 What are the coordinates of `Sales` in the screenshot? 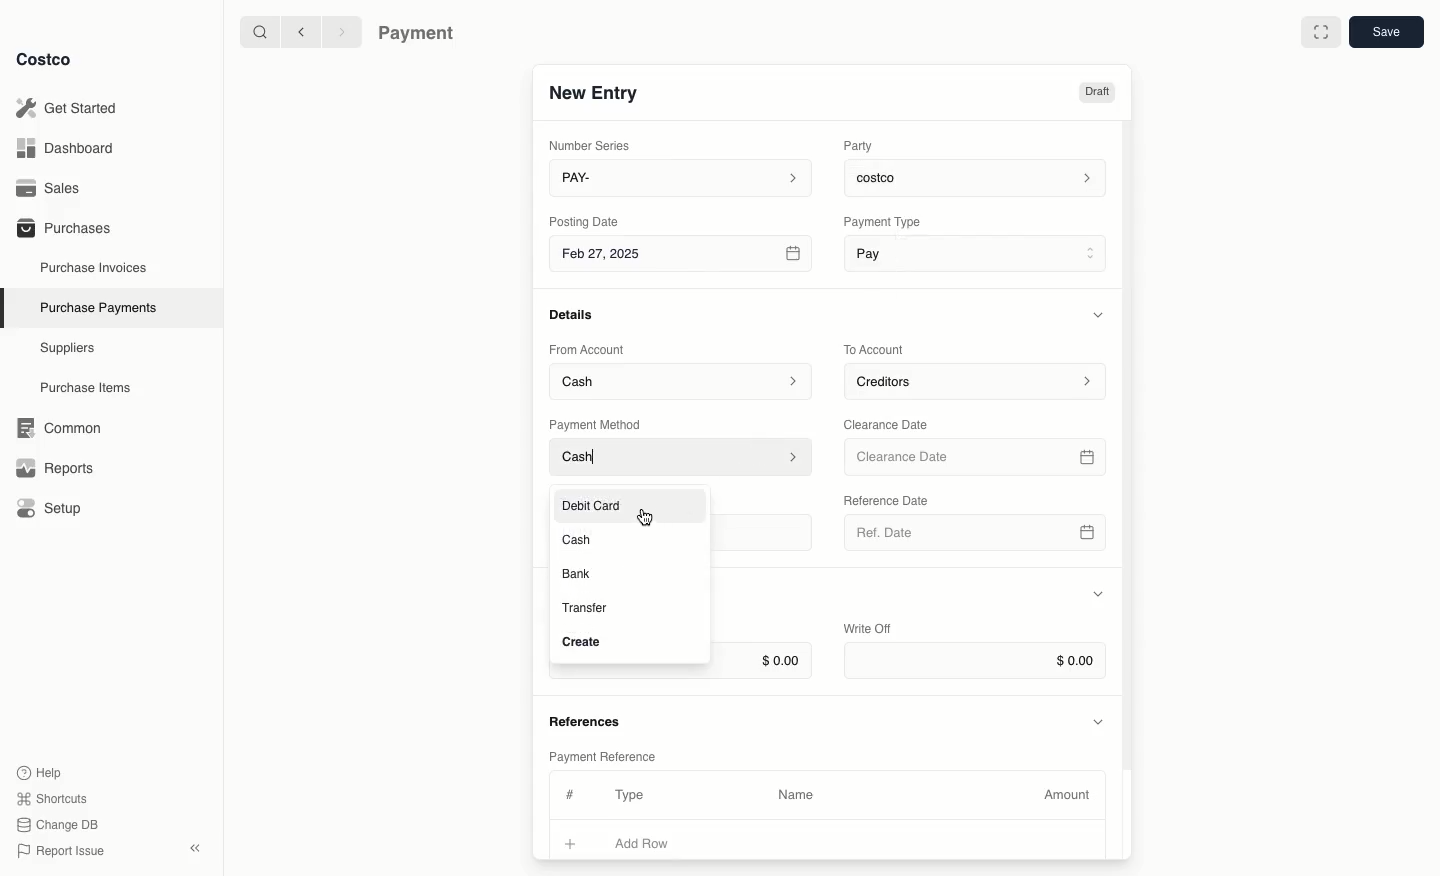 It's located at (55, 188).